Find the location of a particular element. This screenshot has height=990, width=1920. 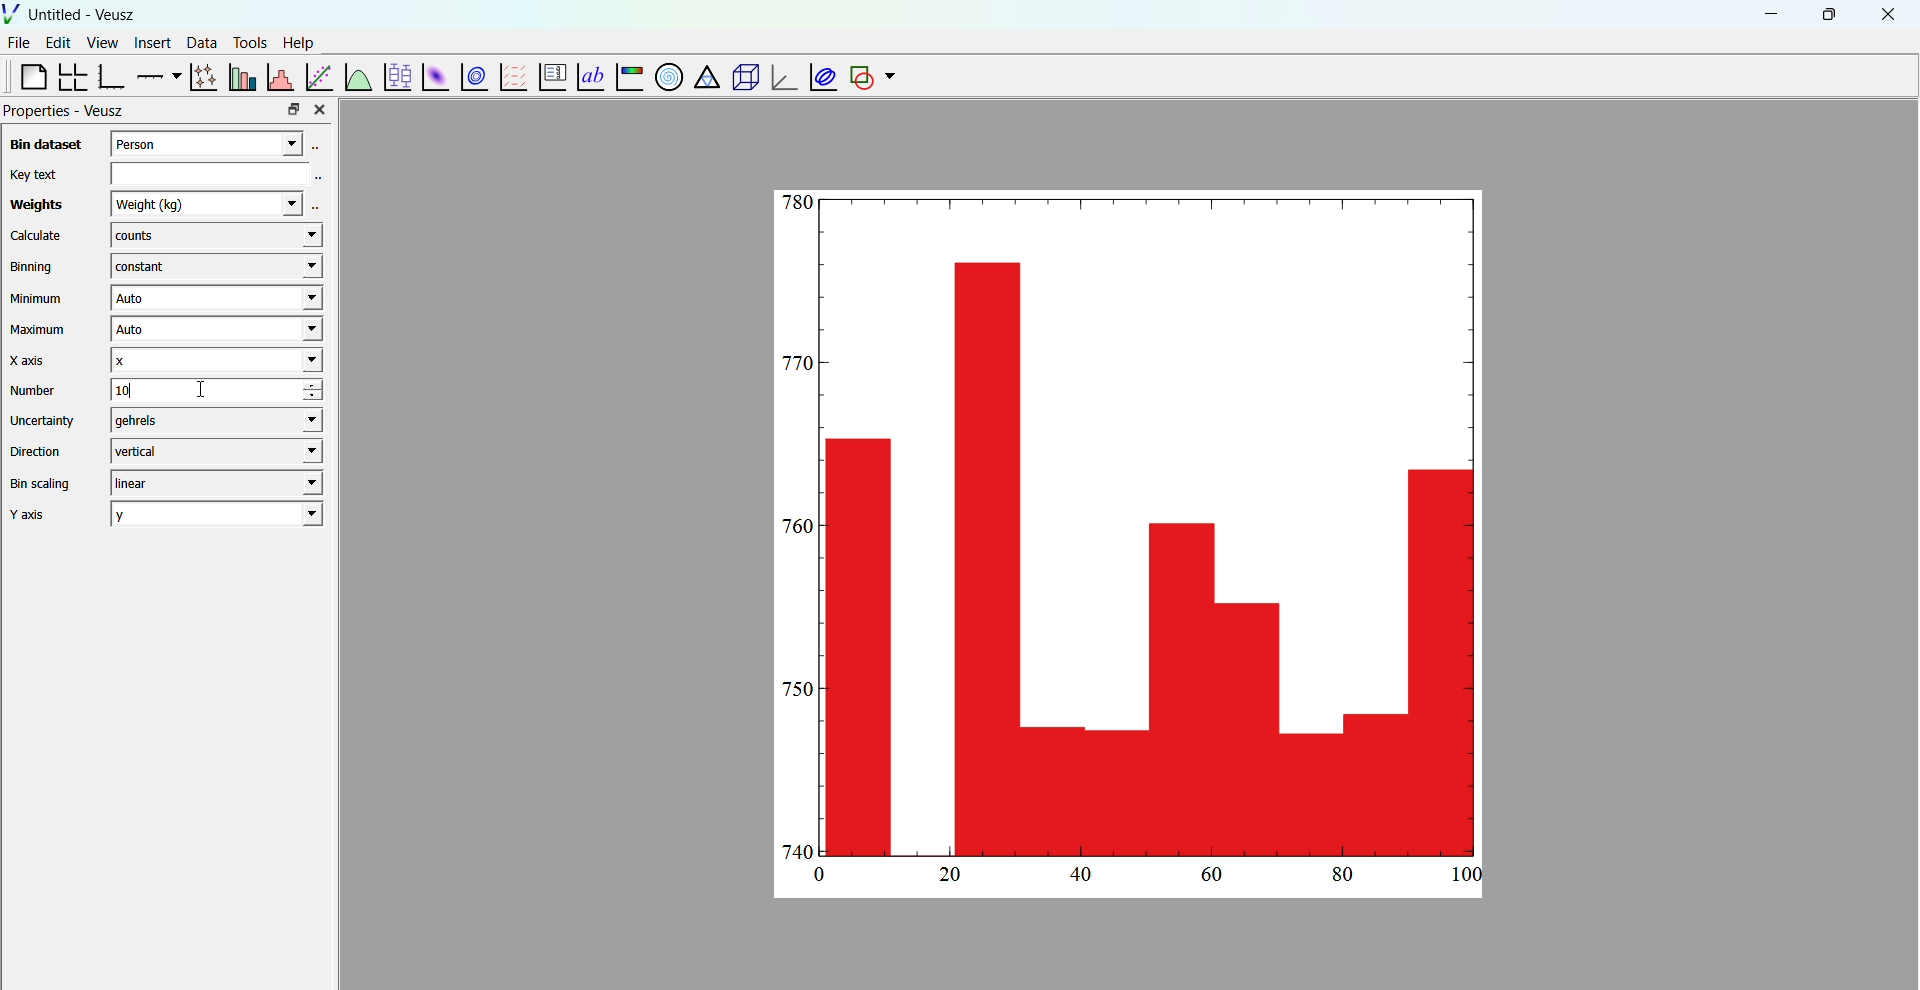

liner - drop down is located at coordinates (212, 483).